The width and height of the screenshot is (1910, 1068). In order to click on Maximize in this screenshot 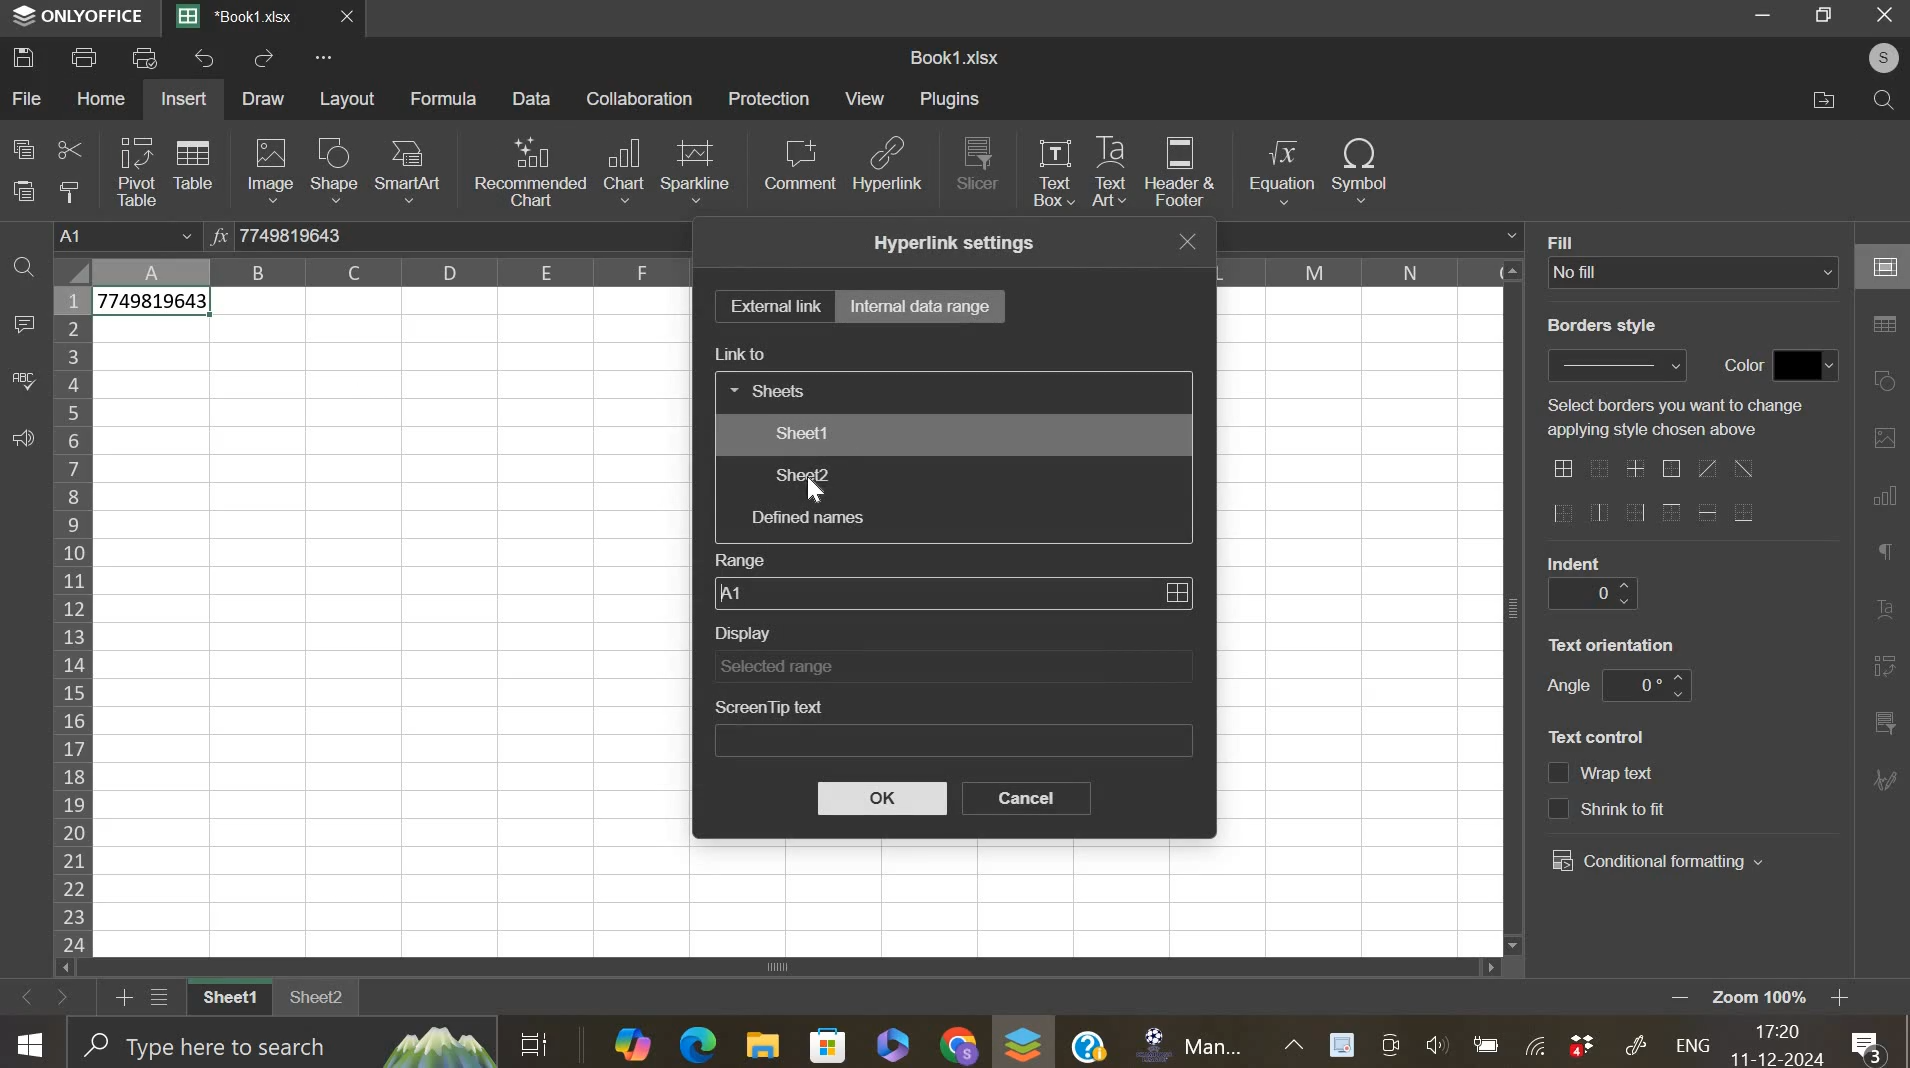, I will do `click(1828, 15)`.